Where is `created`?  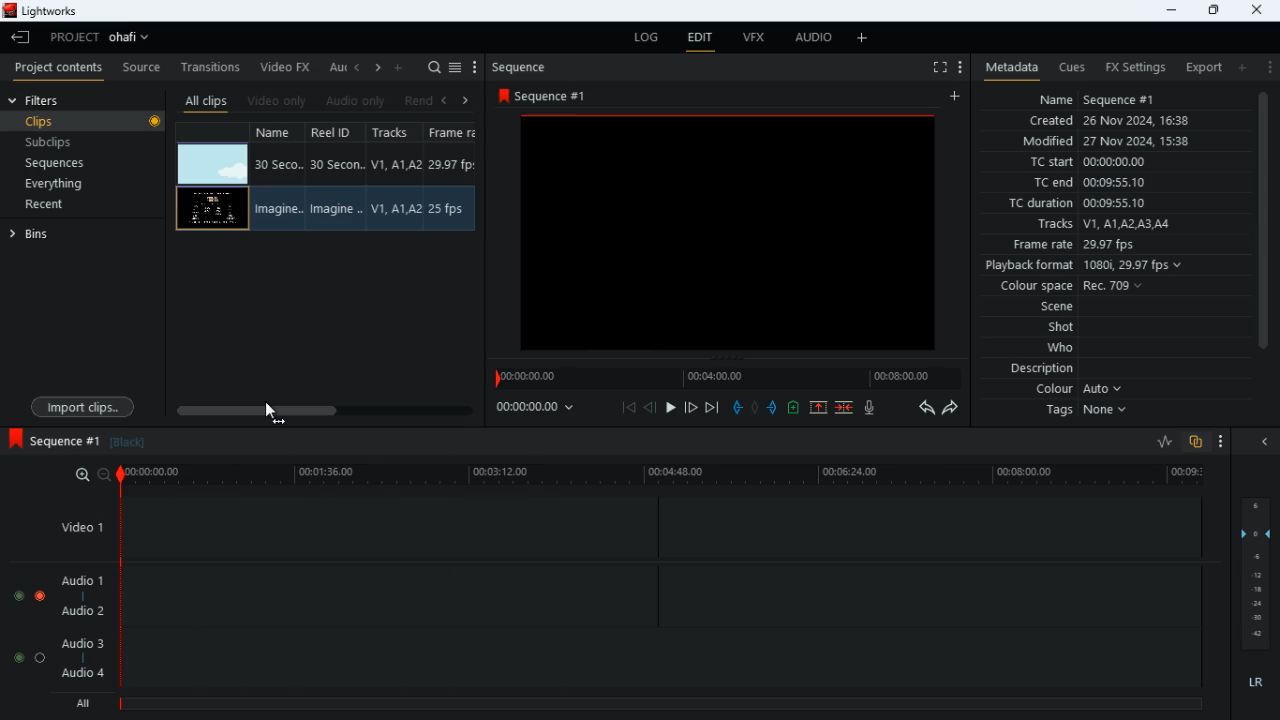 created is located at coordinates (1106, 121).